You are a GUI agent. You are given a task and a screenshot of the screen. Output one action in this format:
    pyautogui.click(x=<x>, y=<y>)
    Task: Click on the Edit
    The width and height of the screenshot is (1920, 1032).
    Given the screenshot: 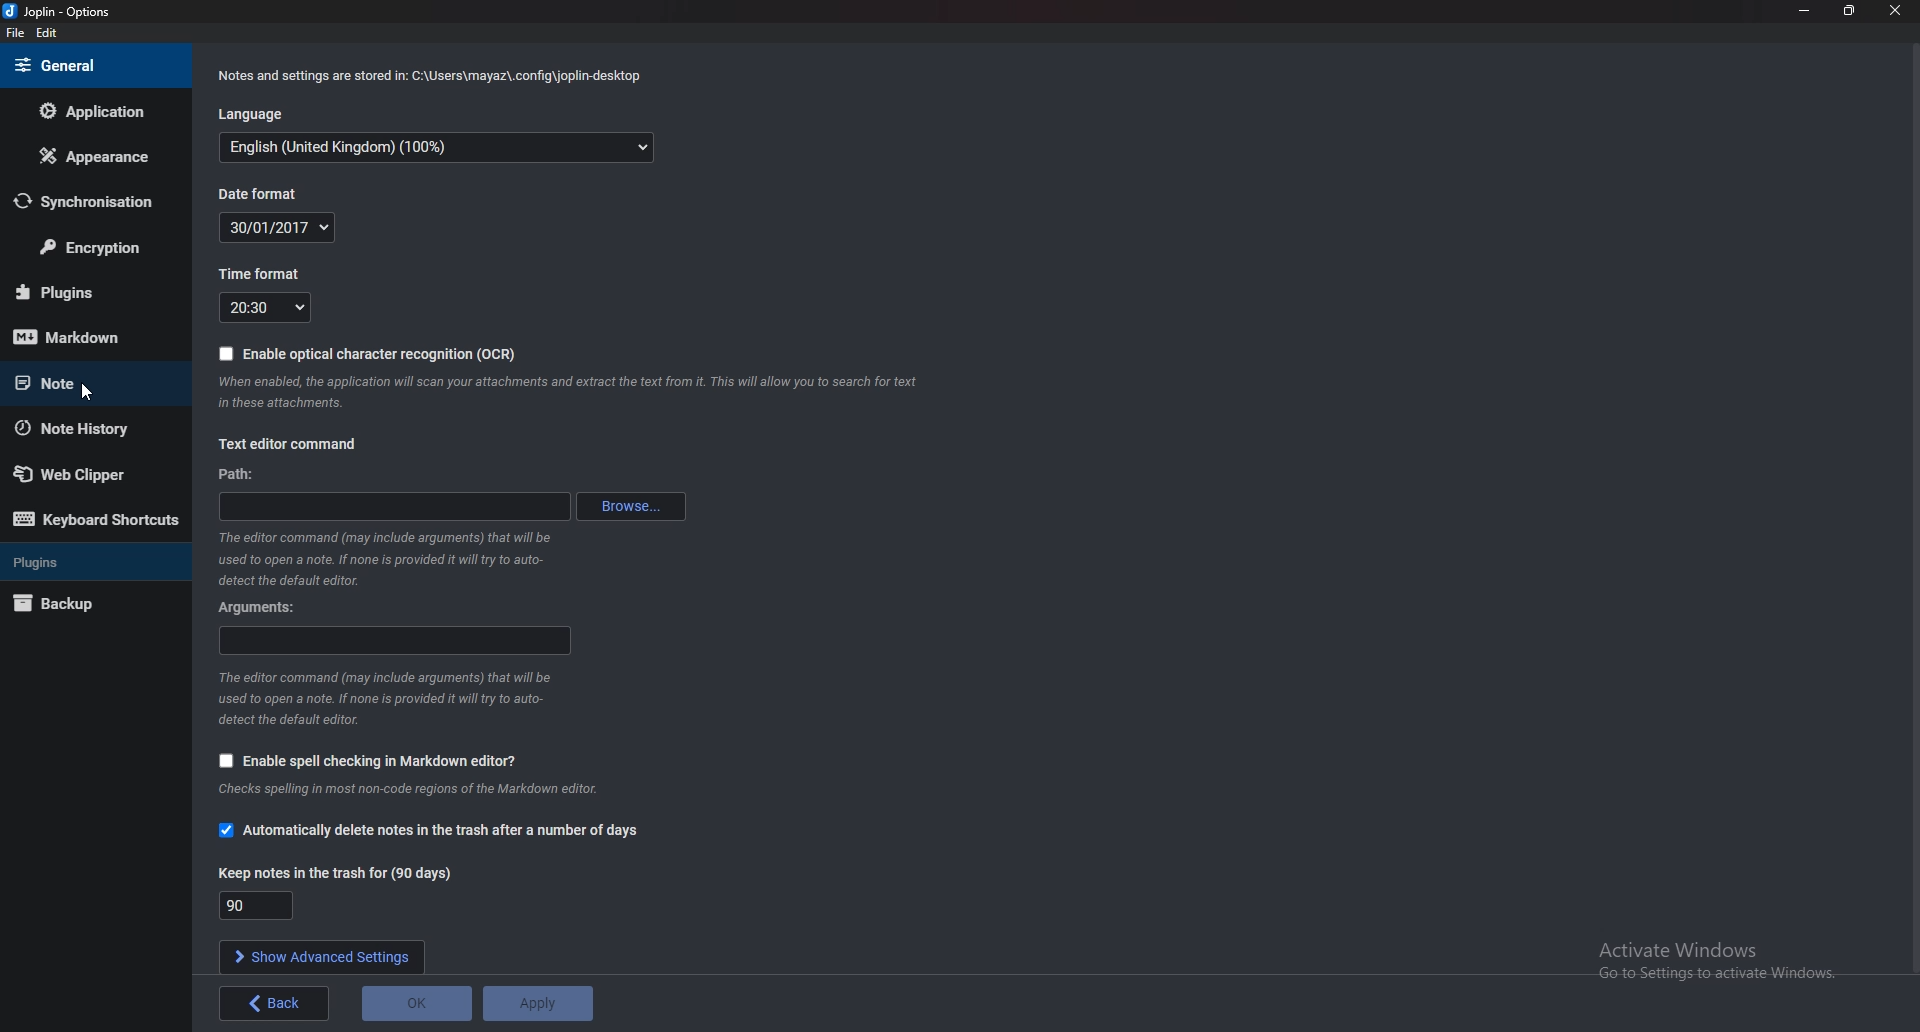 What is the action you would take?
    pyautogui.click(x=48, y=34)
    